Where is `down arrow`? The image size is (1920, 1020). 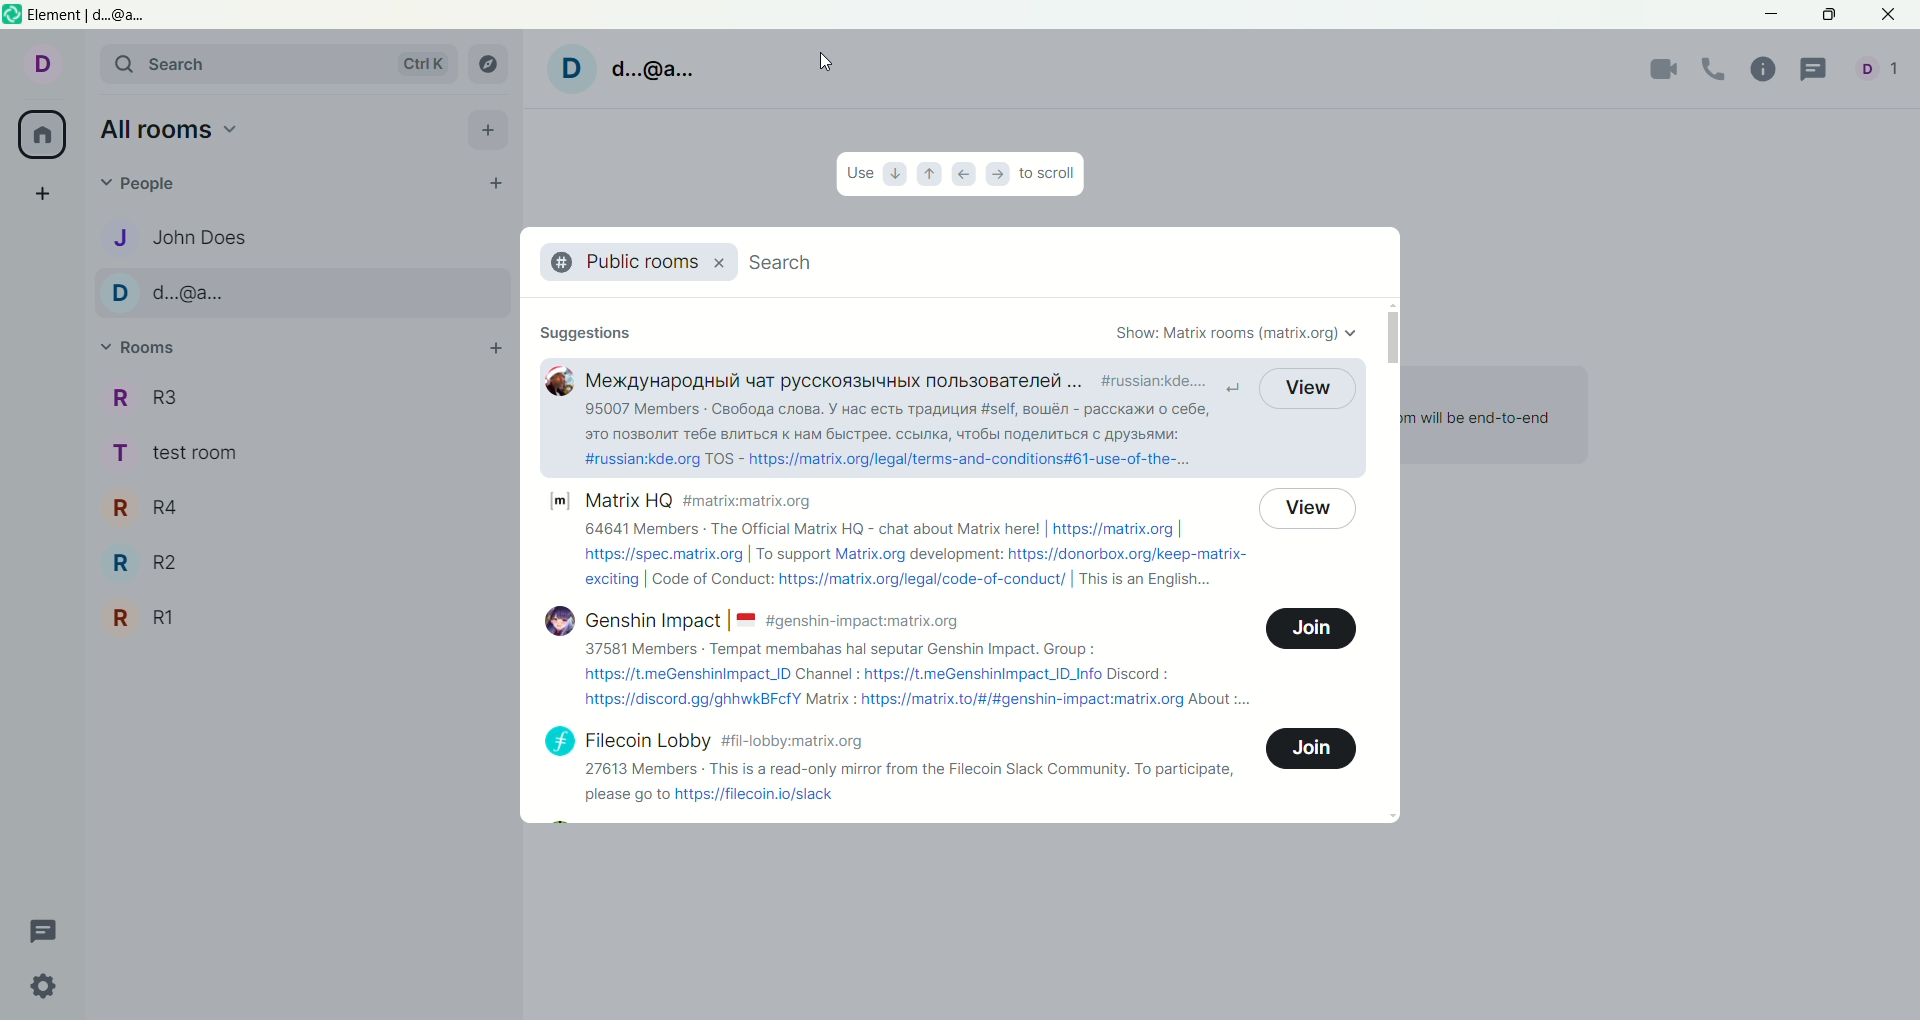 down arrow is located at coordinates (892, 174).